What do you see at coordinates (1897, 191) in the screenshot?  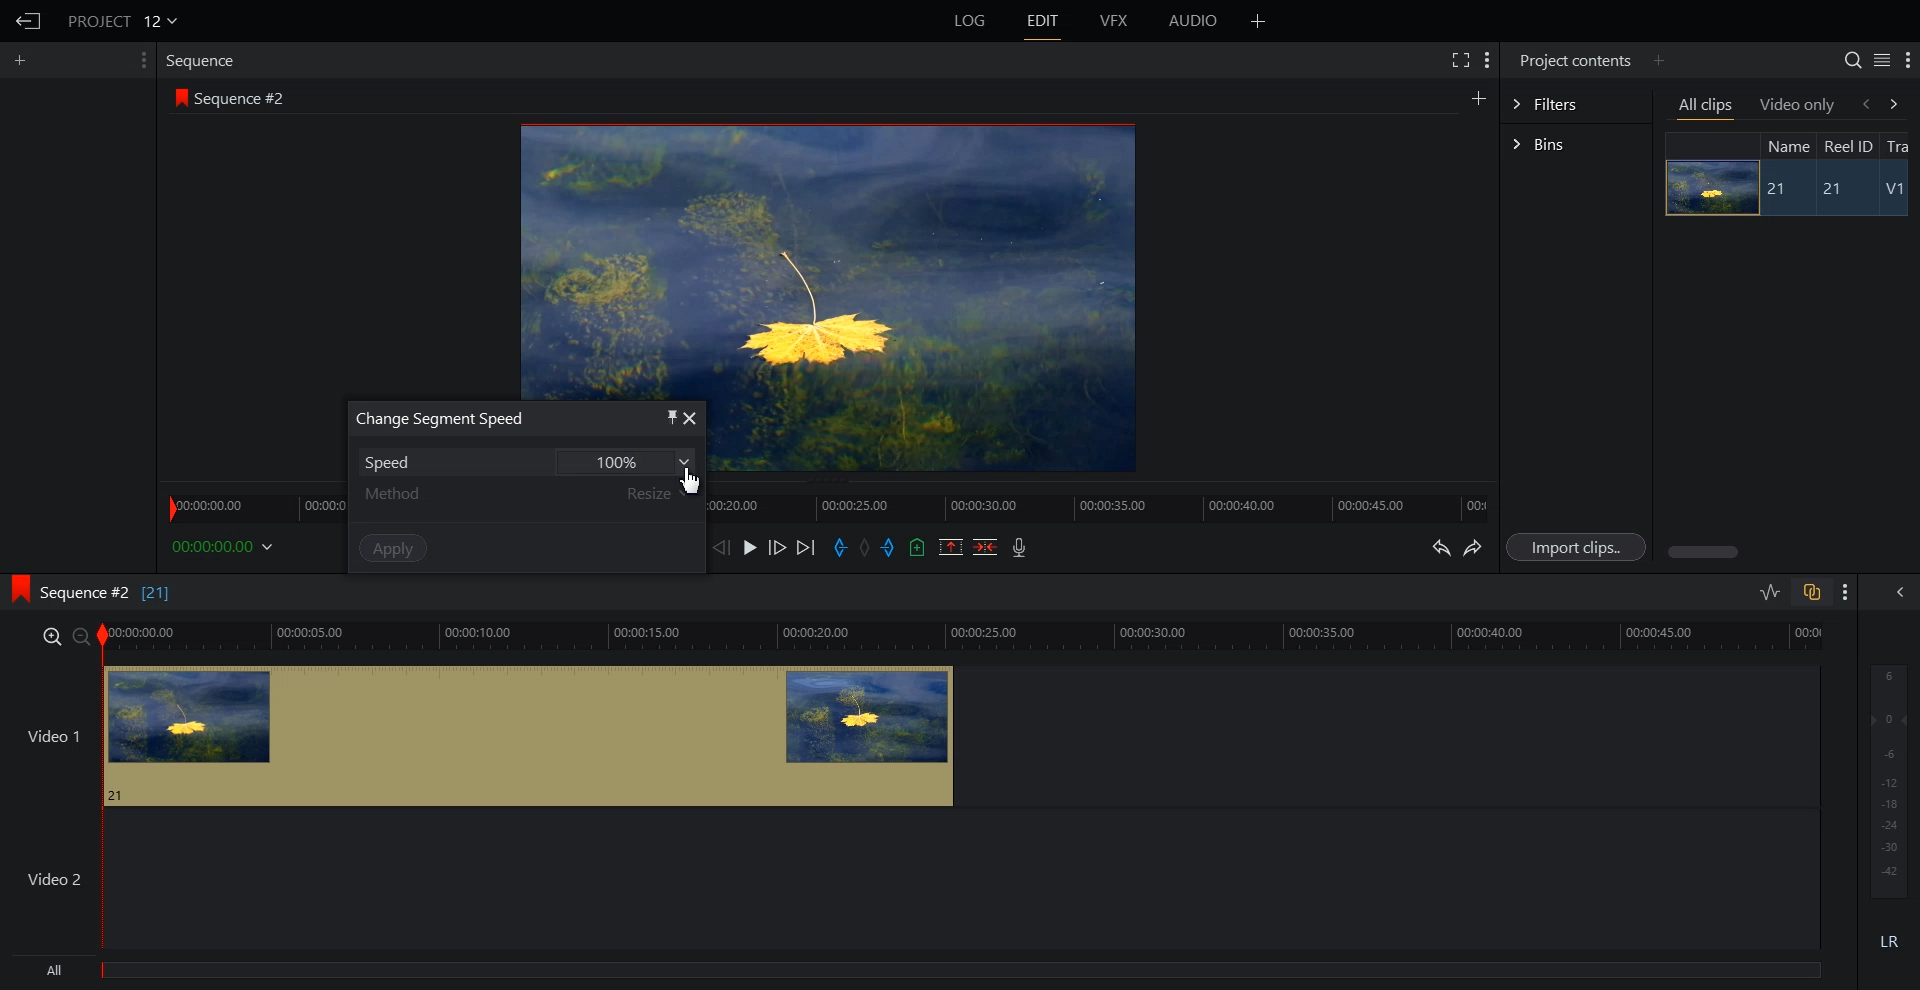 I see `V1` at bounding box center [1897, 191].